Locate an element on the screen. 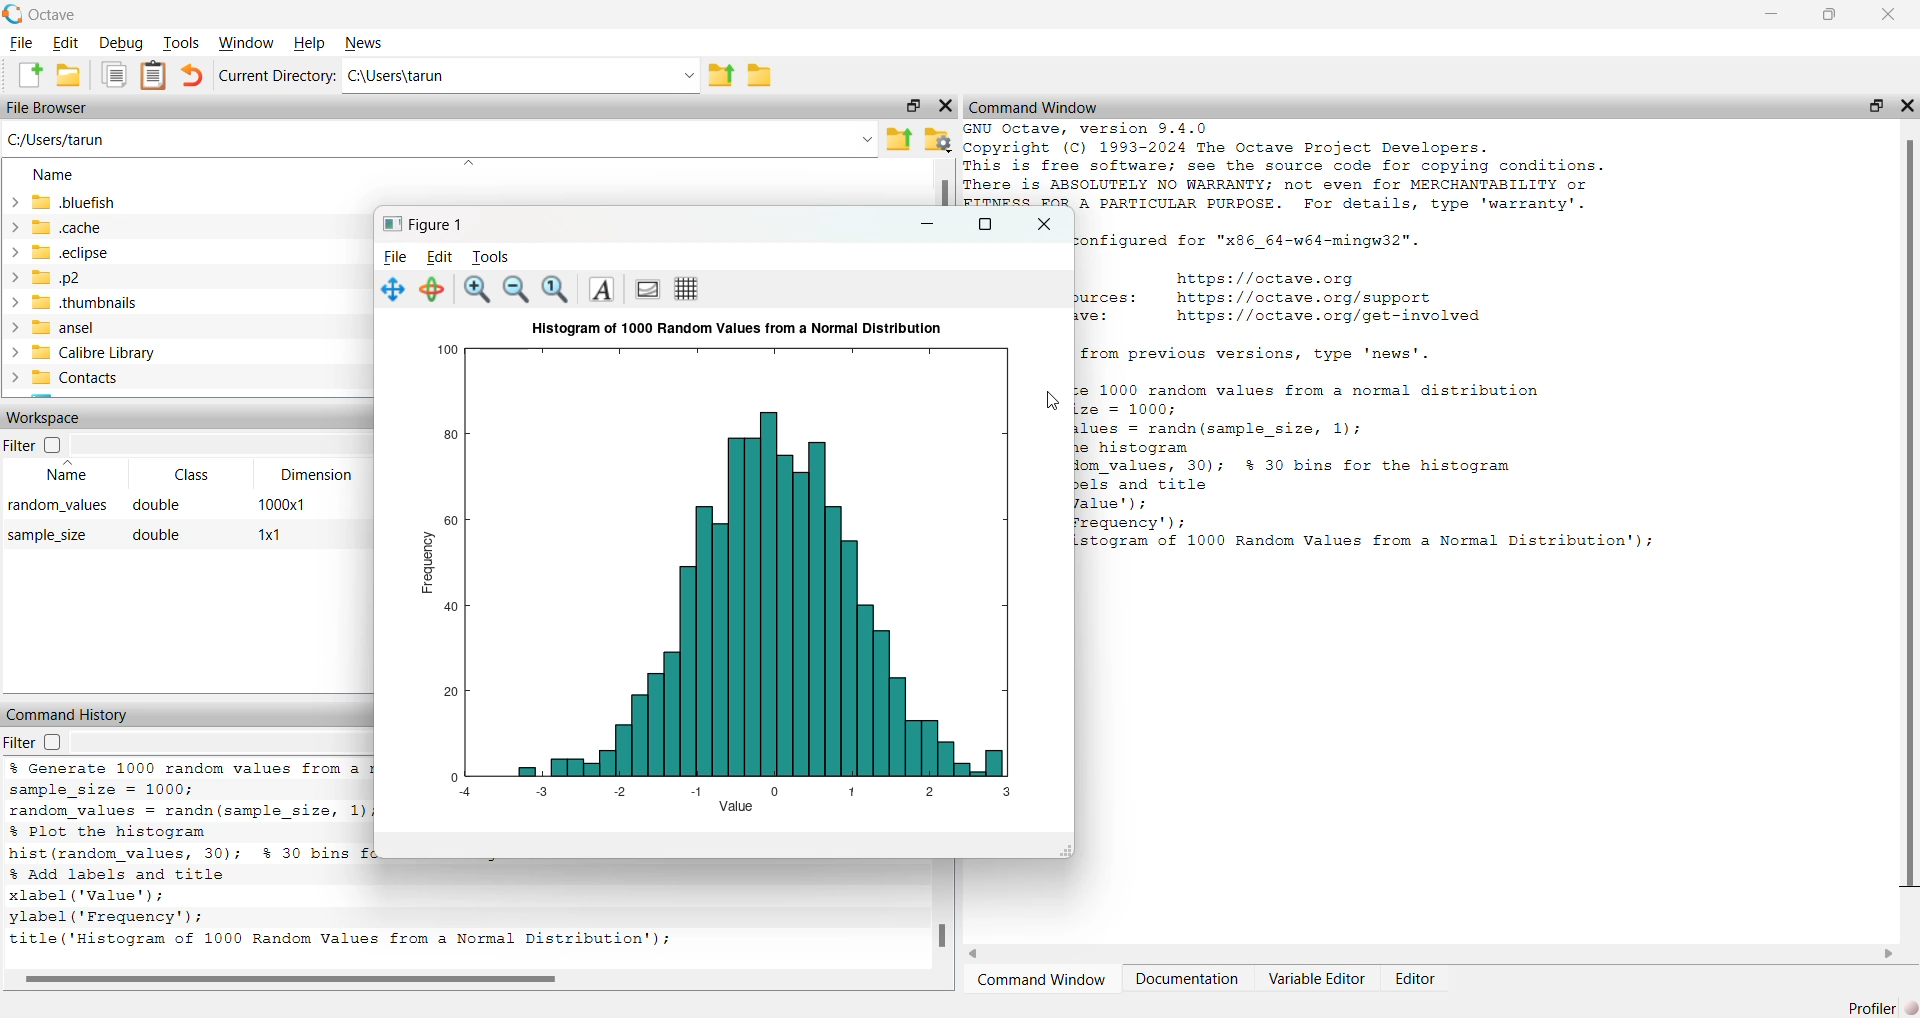 This screenshot has width=1920, height=1018. Folder is located at coordinates (761, 76).